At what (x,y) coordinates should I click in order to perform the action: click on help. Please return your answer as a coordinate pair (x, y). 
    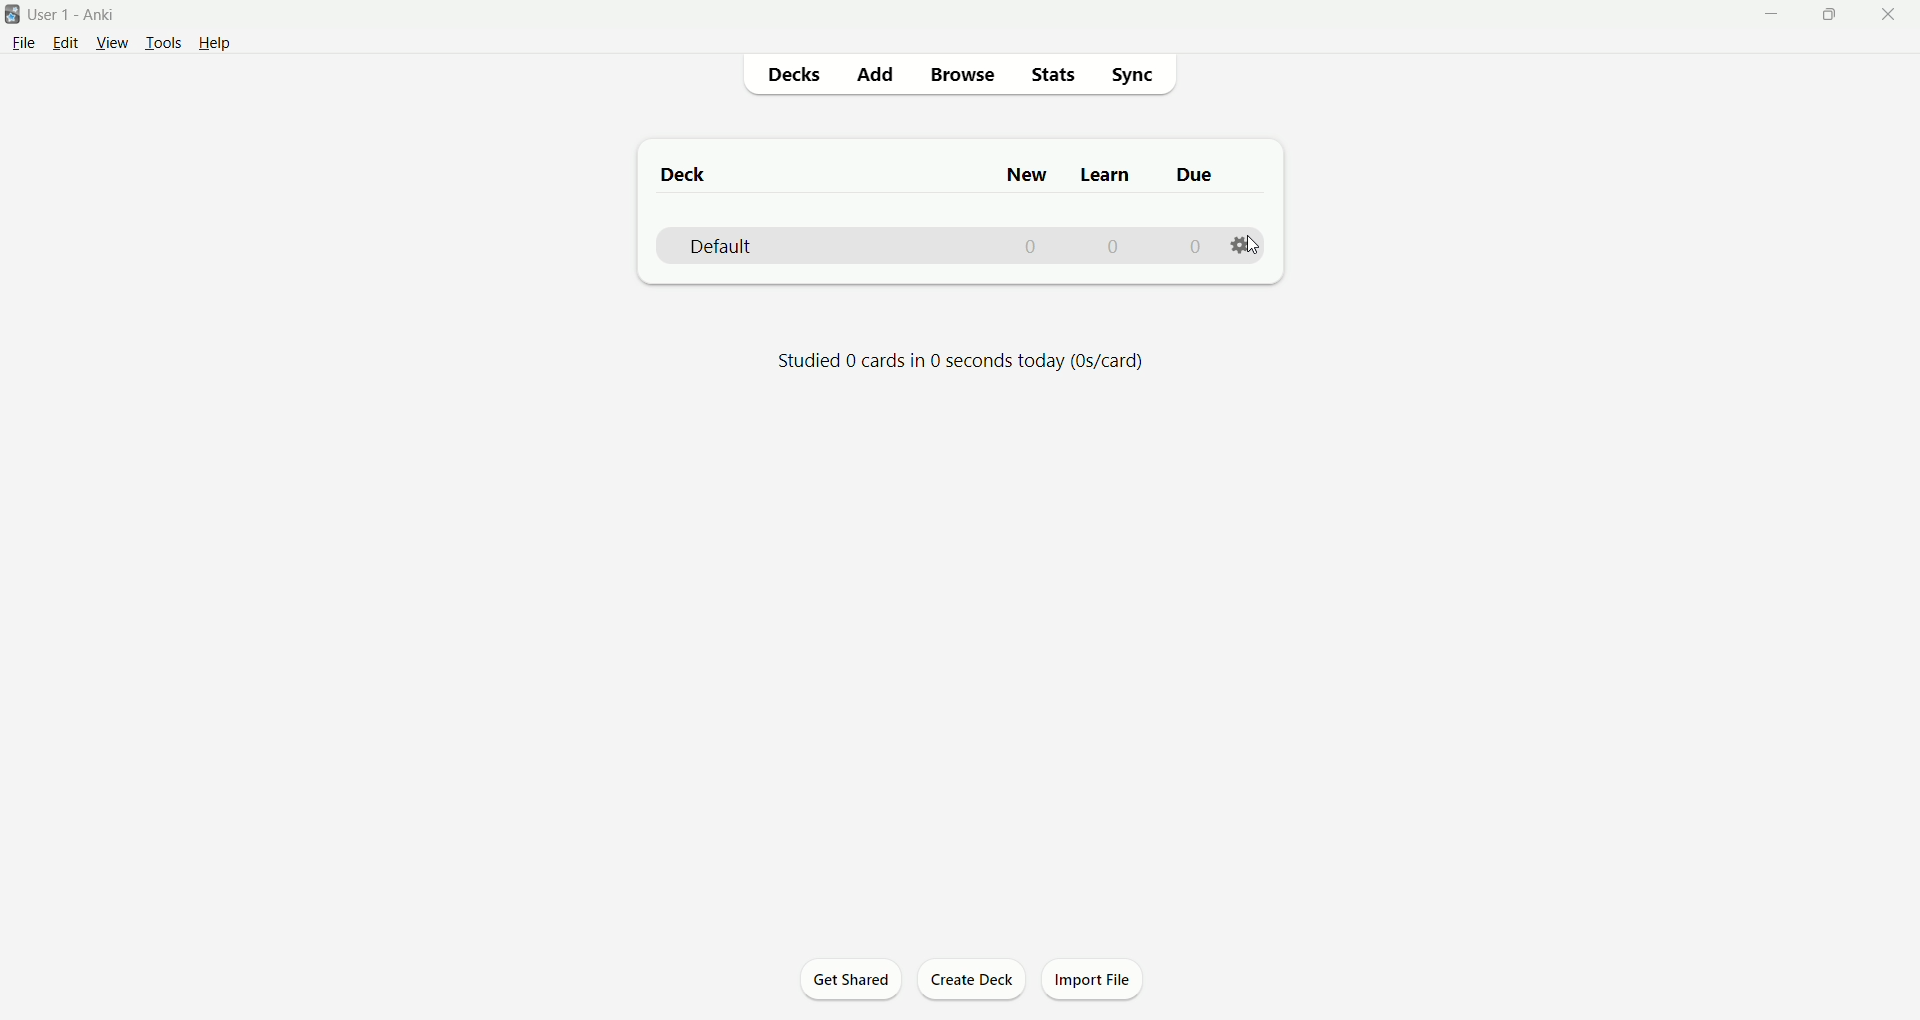
    Looking at the image, I should click on (226, 42).